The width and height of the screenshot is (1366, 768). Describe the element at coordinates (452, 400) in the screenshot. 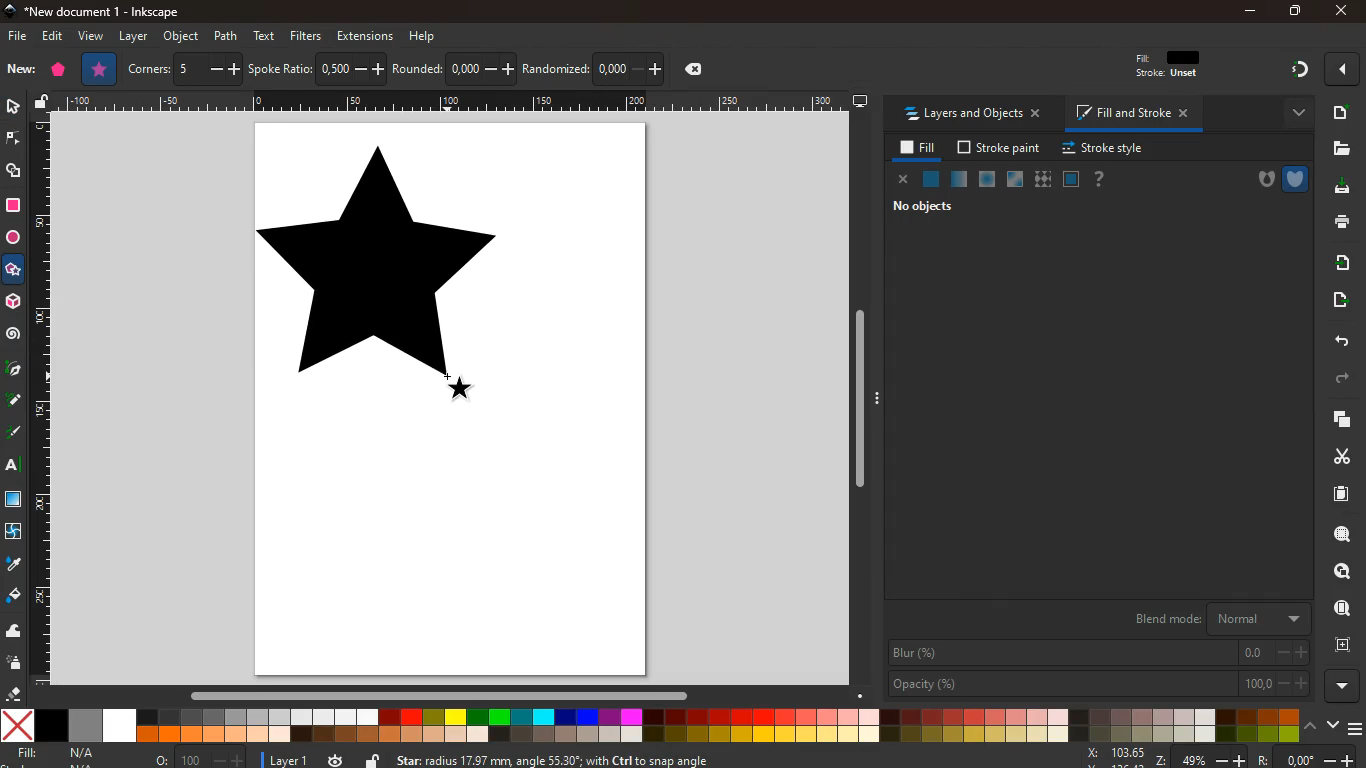

I see `image` at that location.